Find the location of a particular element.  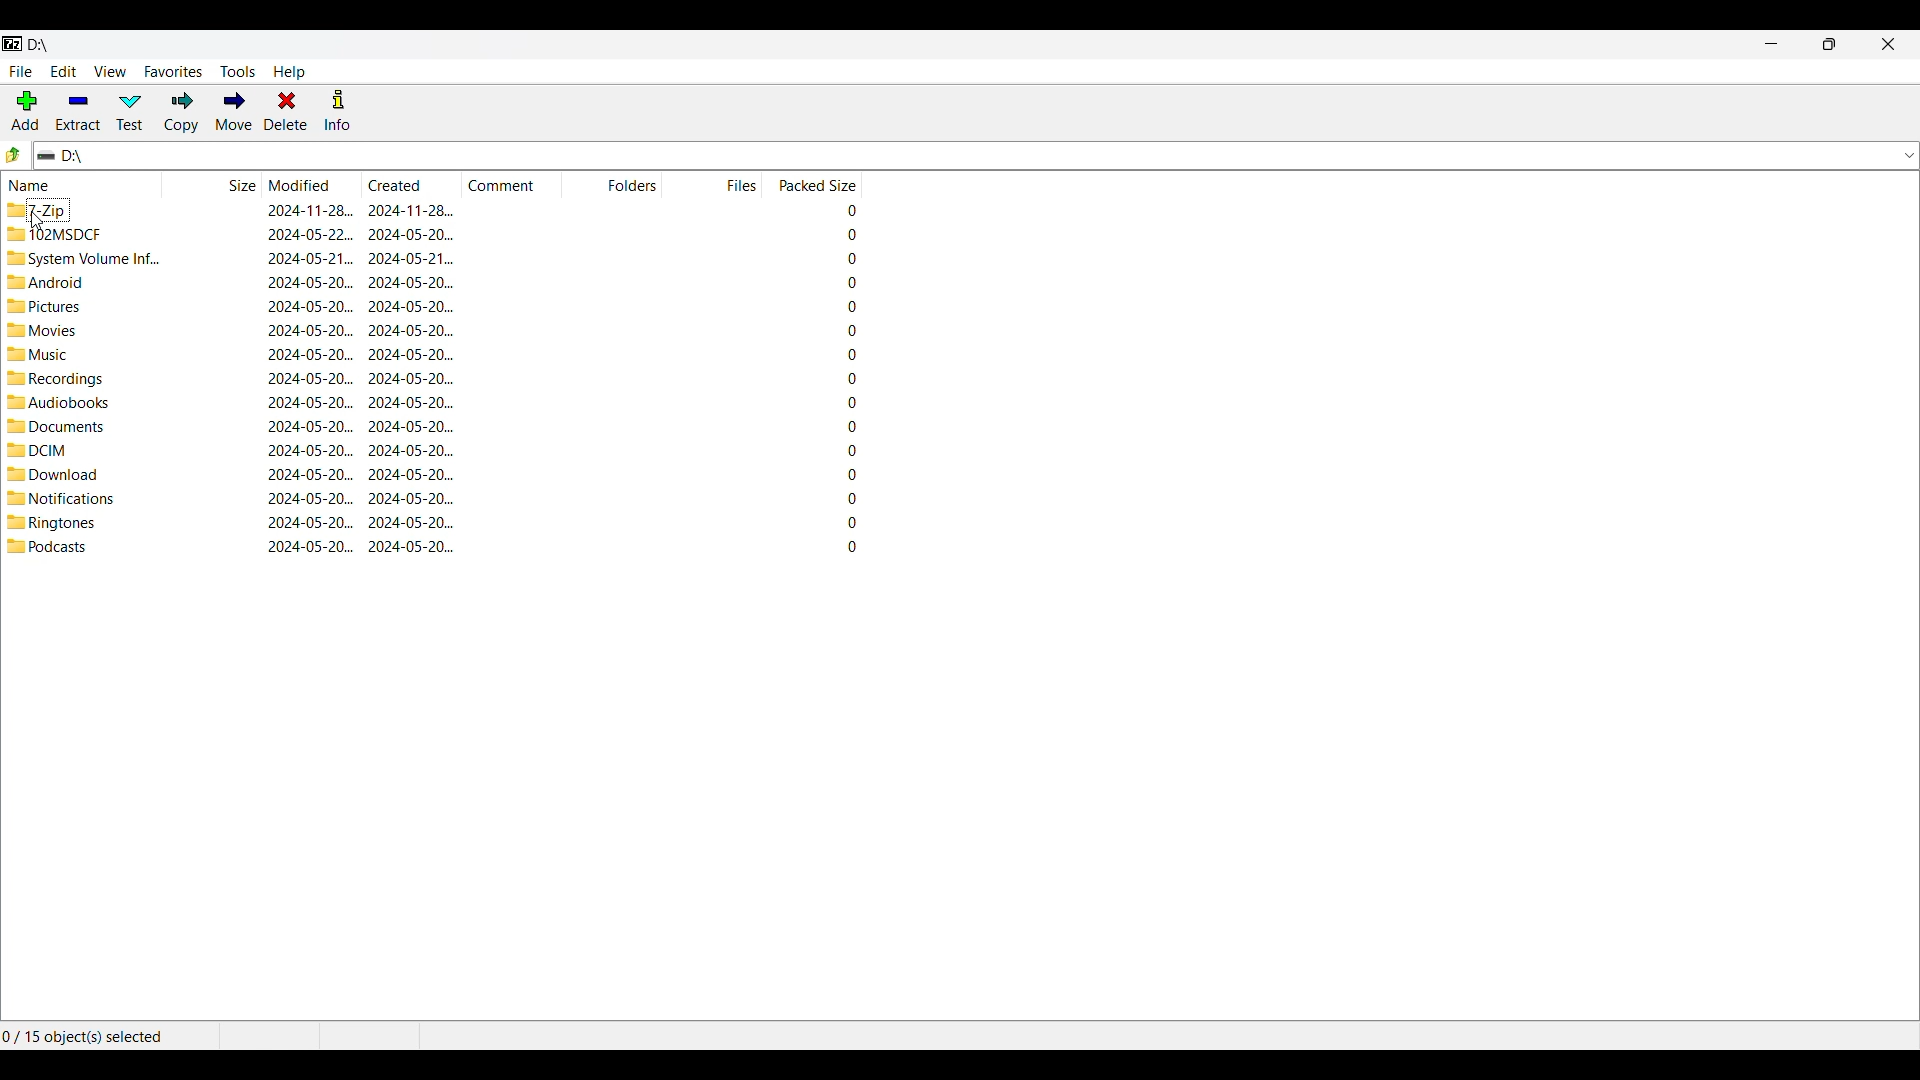

modified date & time is located at coordinates (311, 426).